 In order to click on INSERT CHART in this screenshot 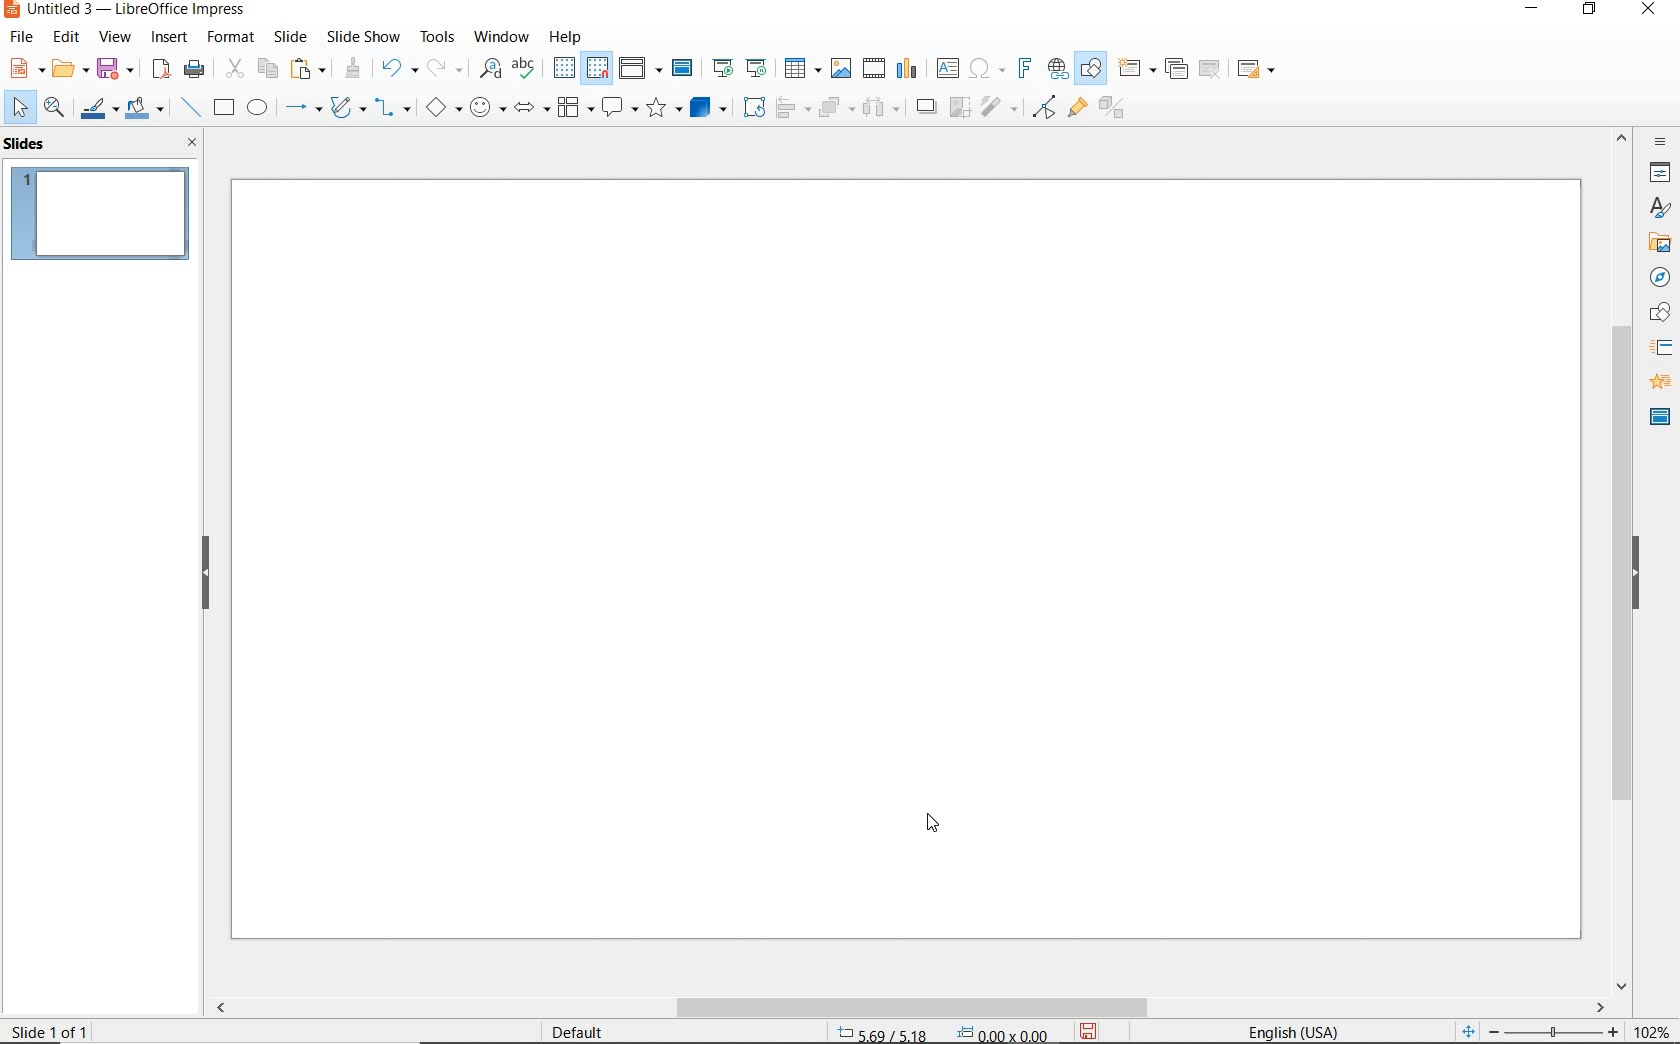, I will do `click(908, 67)`.